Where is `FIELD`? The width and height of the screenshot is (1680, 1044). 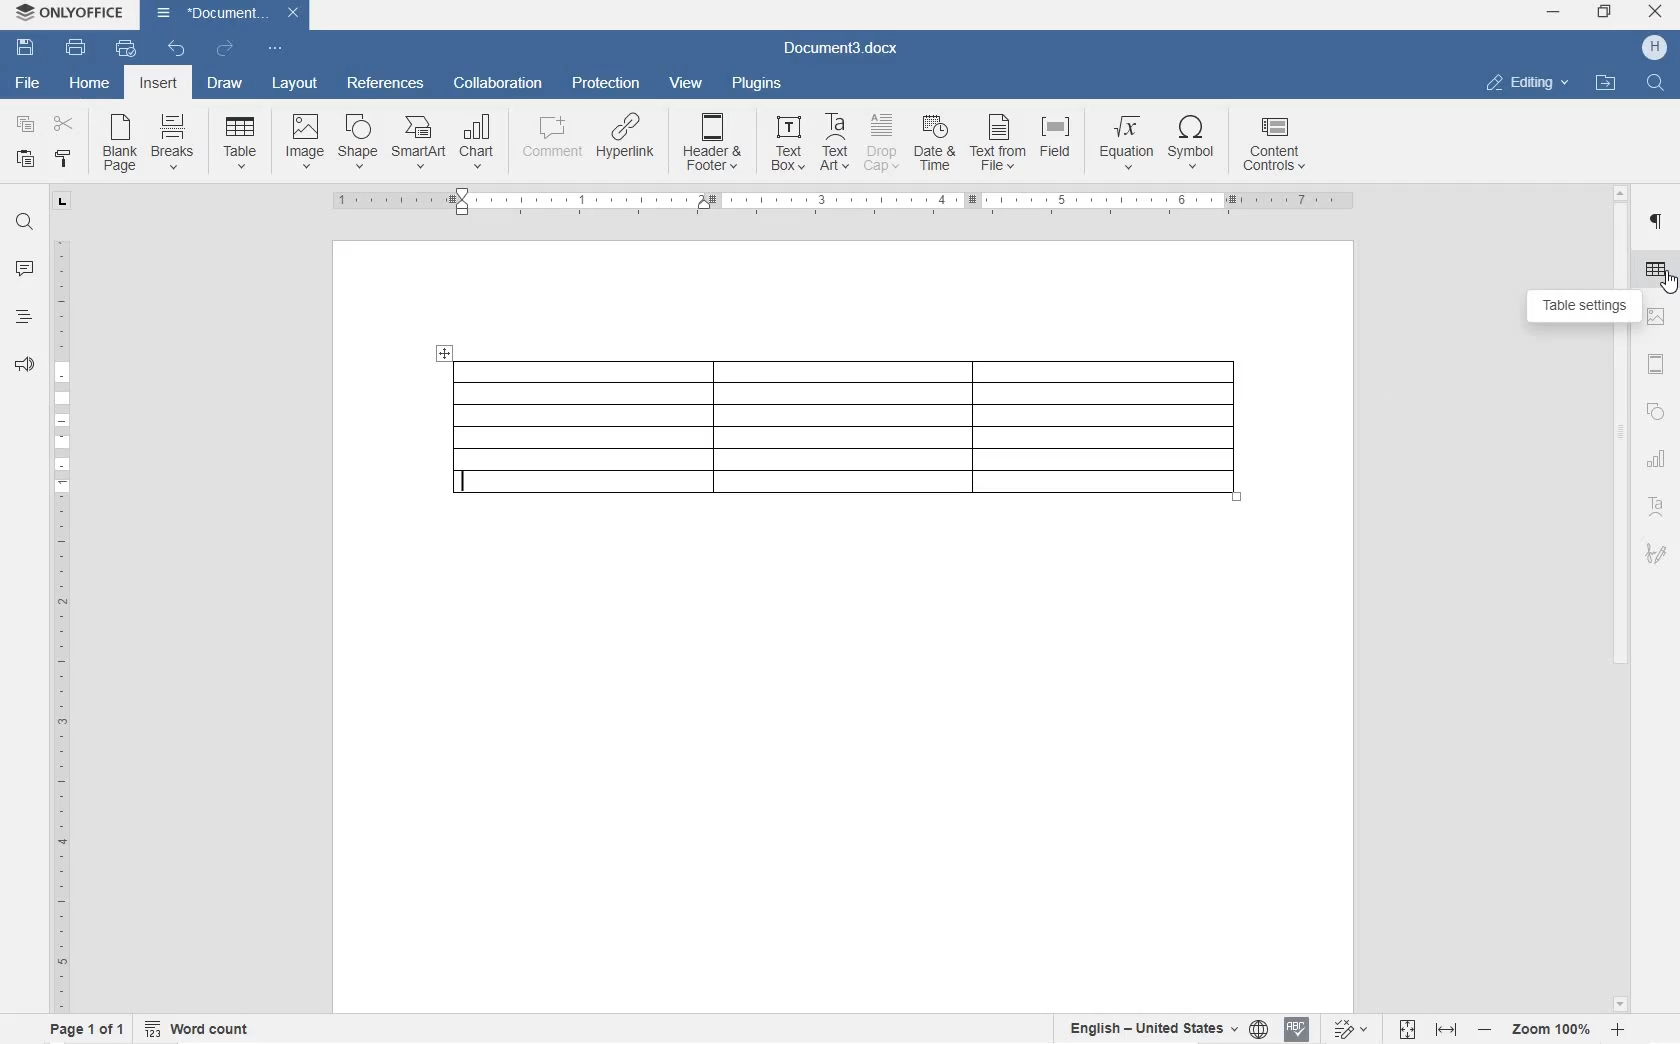 FIELD is located at coordinates (1054, 140).